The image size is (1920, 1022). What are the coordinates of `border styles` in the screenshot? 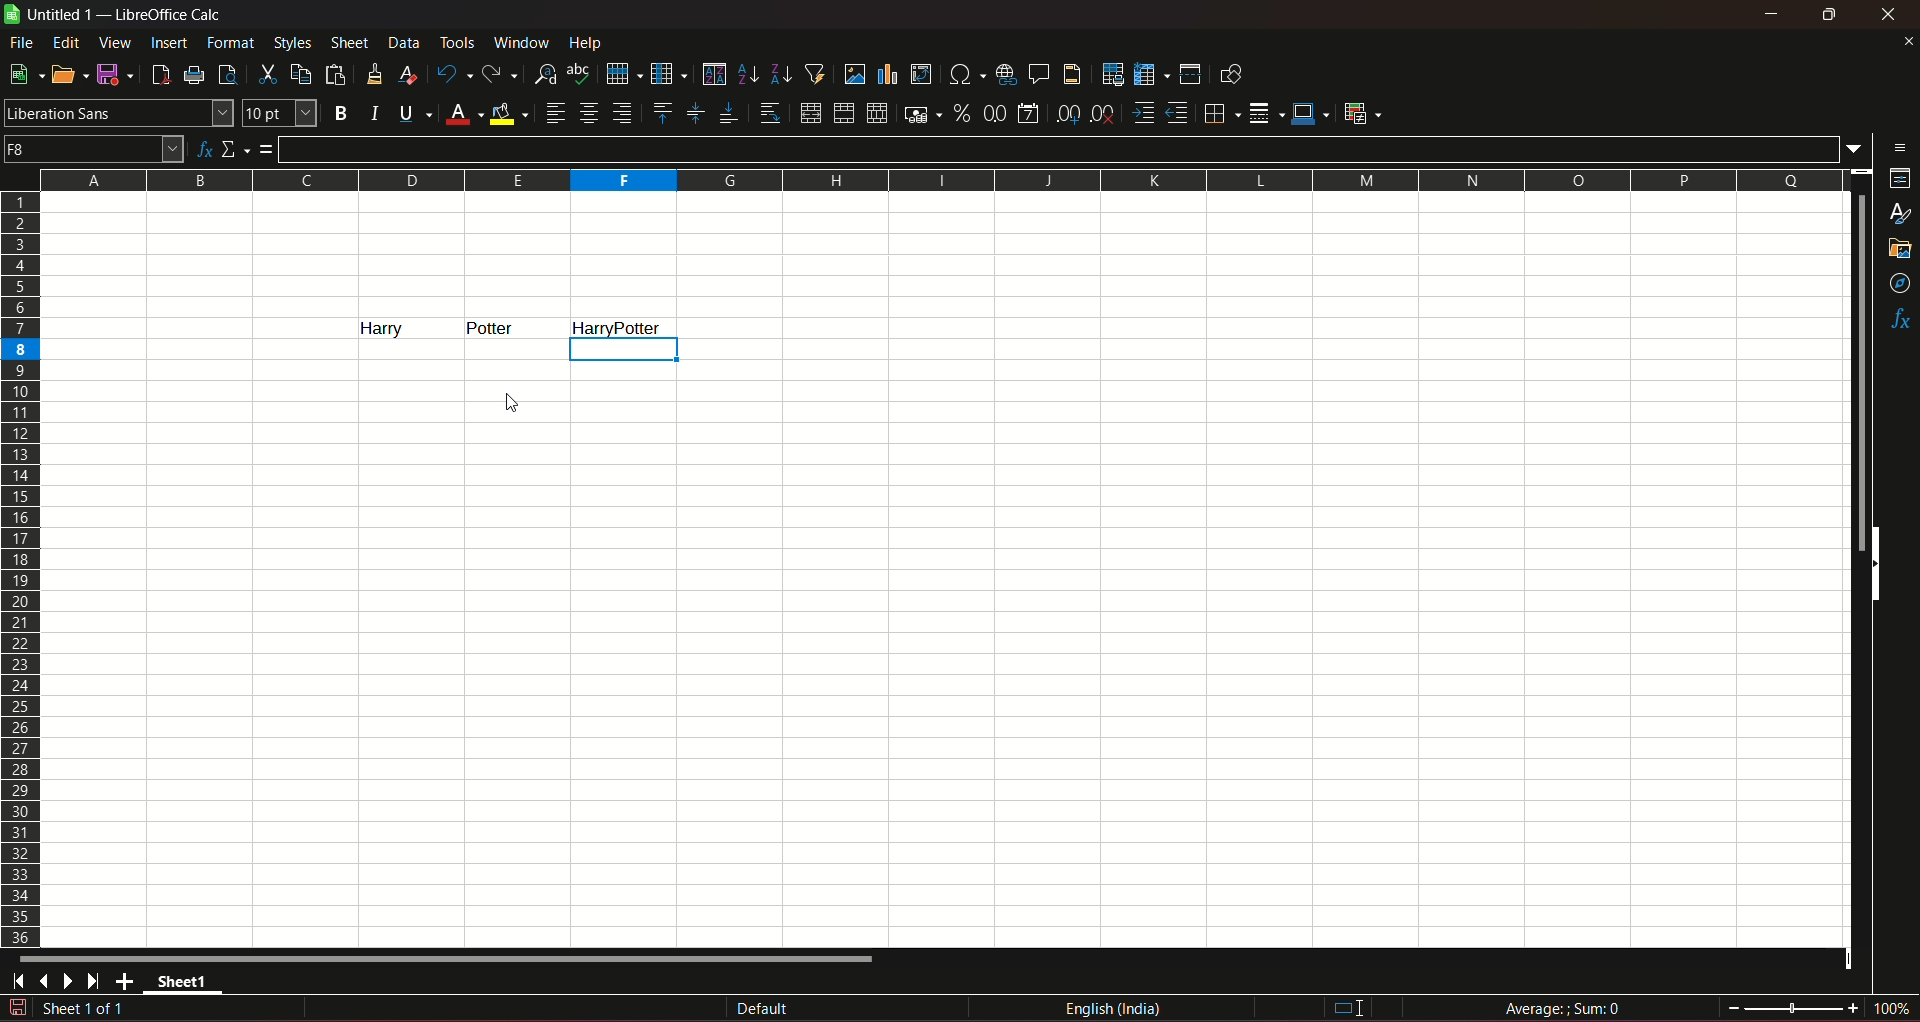 It's located at (1264, 114).